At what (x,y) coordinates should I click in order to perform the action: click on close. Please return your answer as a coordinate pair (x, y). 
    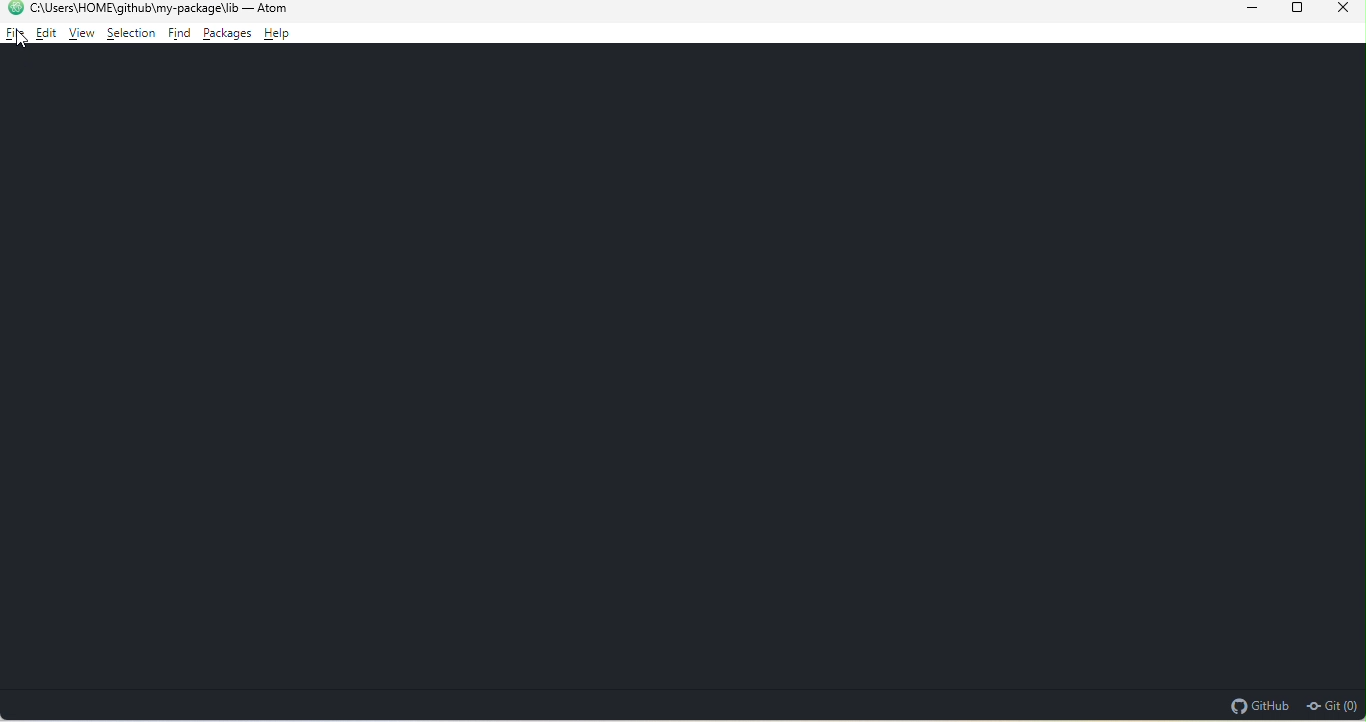
    Looking at the image, I should click on (1340, 11).